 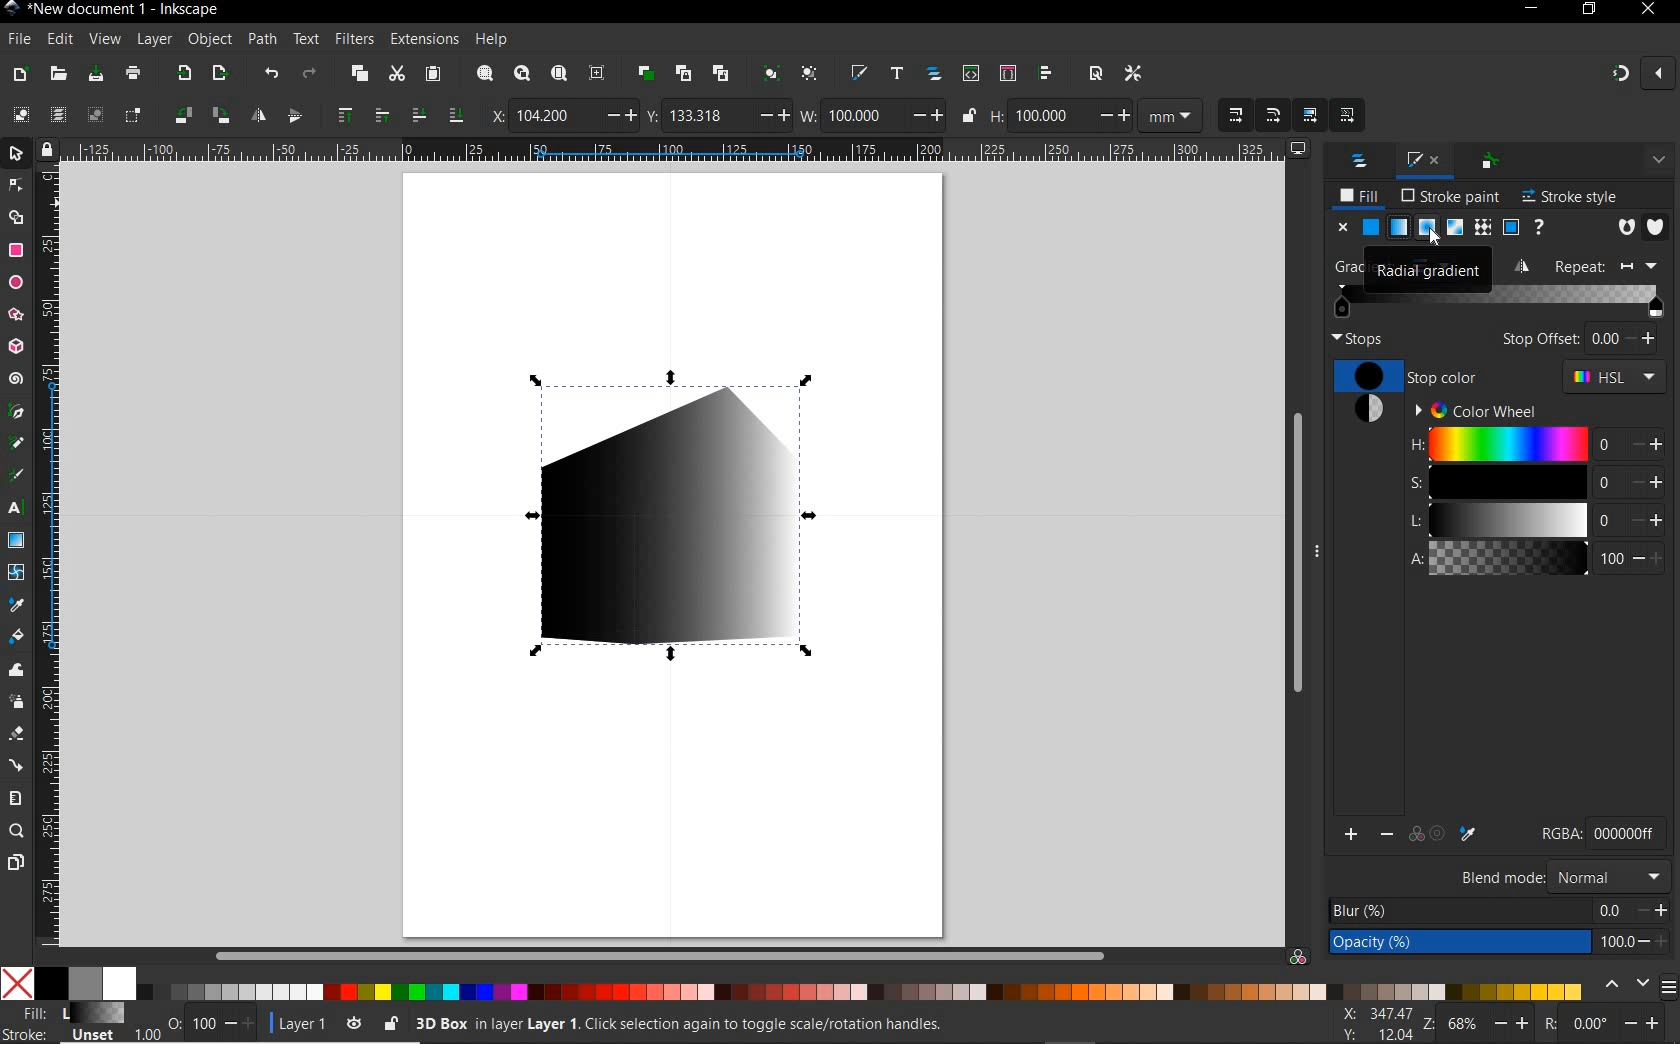 What do you see at coordinates (455, 117) in the screenshot?
I see `LOWER SELECTION` at bounding box center [455, 117].